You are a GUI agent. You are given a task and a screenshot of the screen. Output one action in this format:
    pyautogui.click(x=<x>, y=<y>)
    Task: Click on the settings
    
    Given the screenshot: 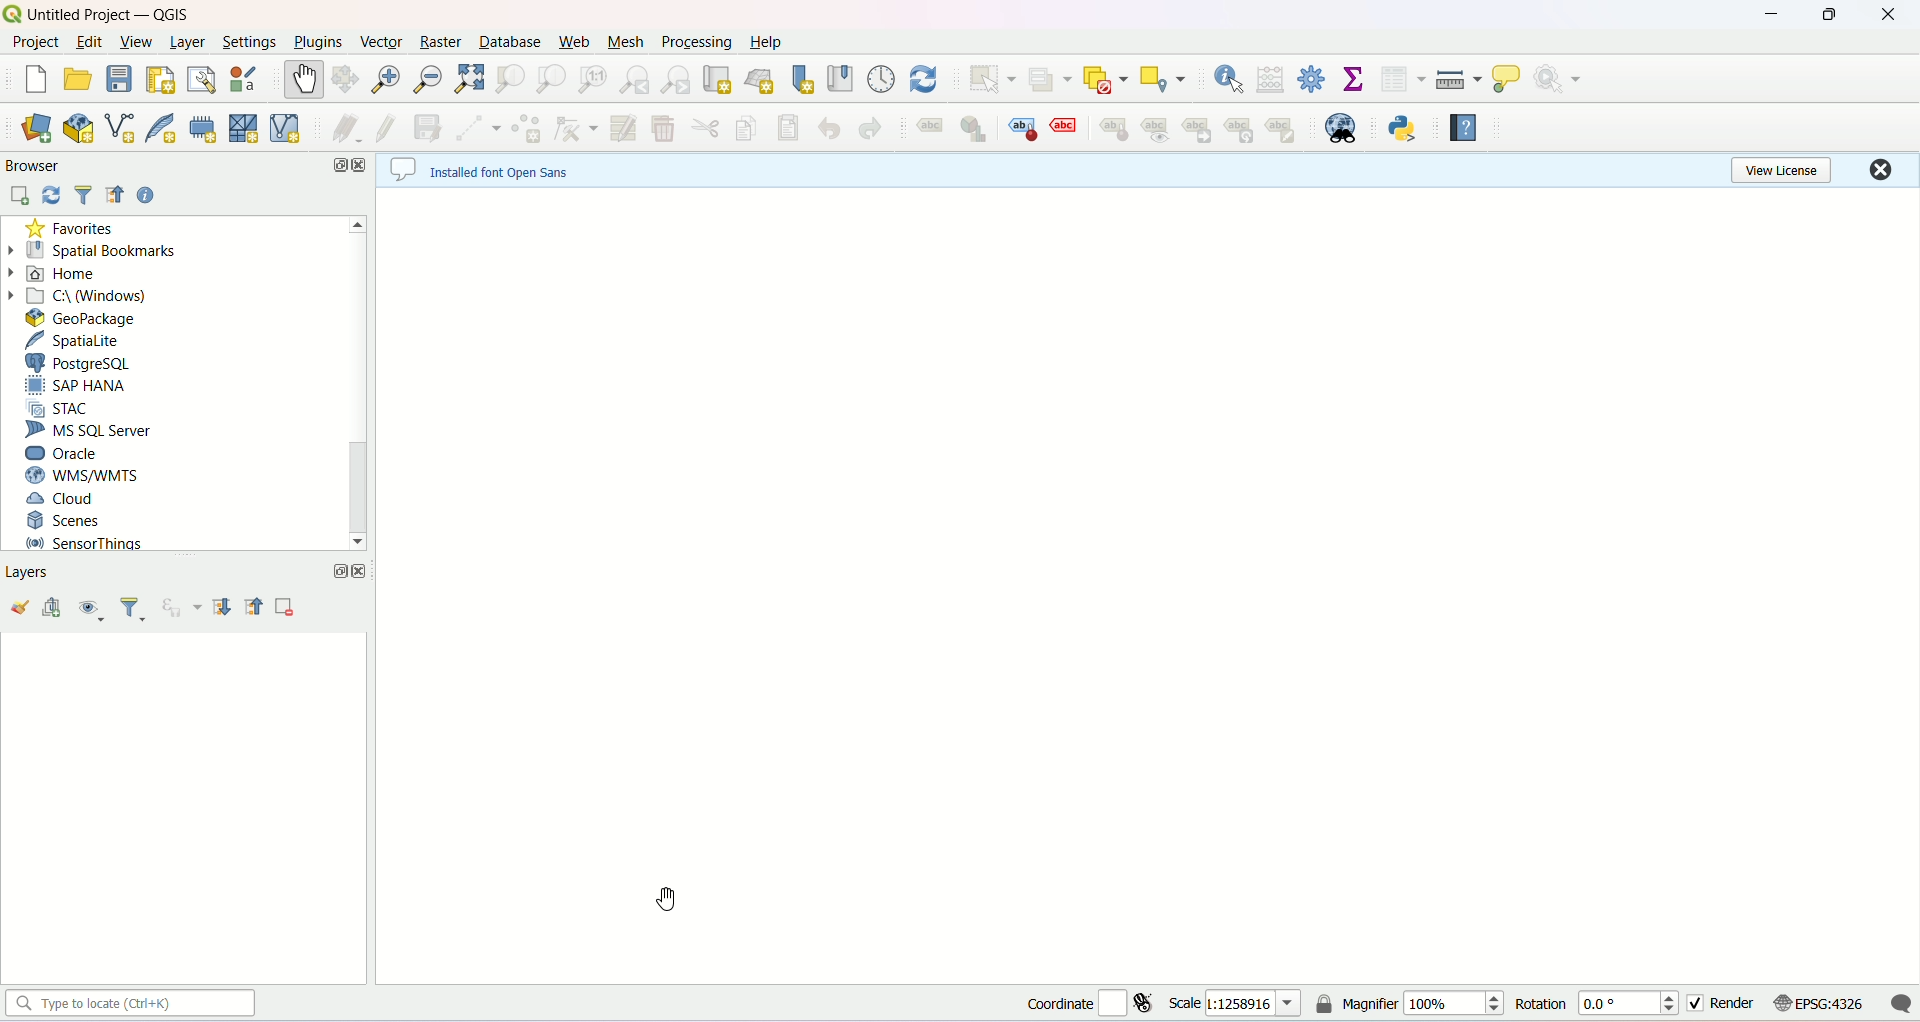 What is the action you would take?
    pyautogui.click(x=252, y=41)
    